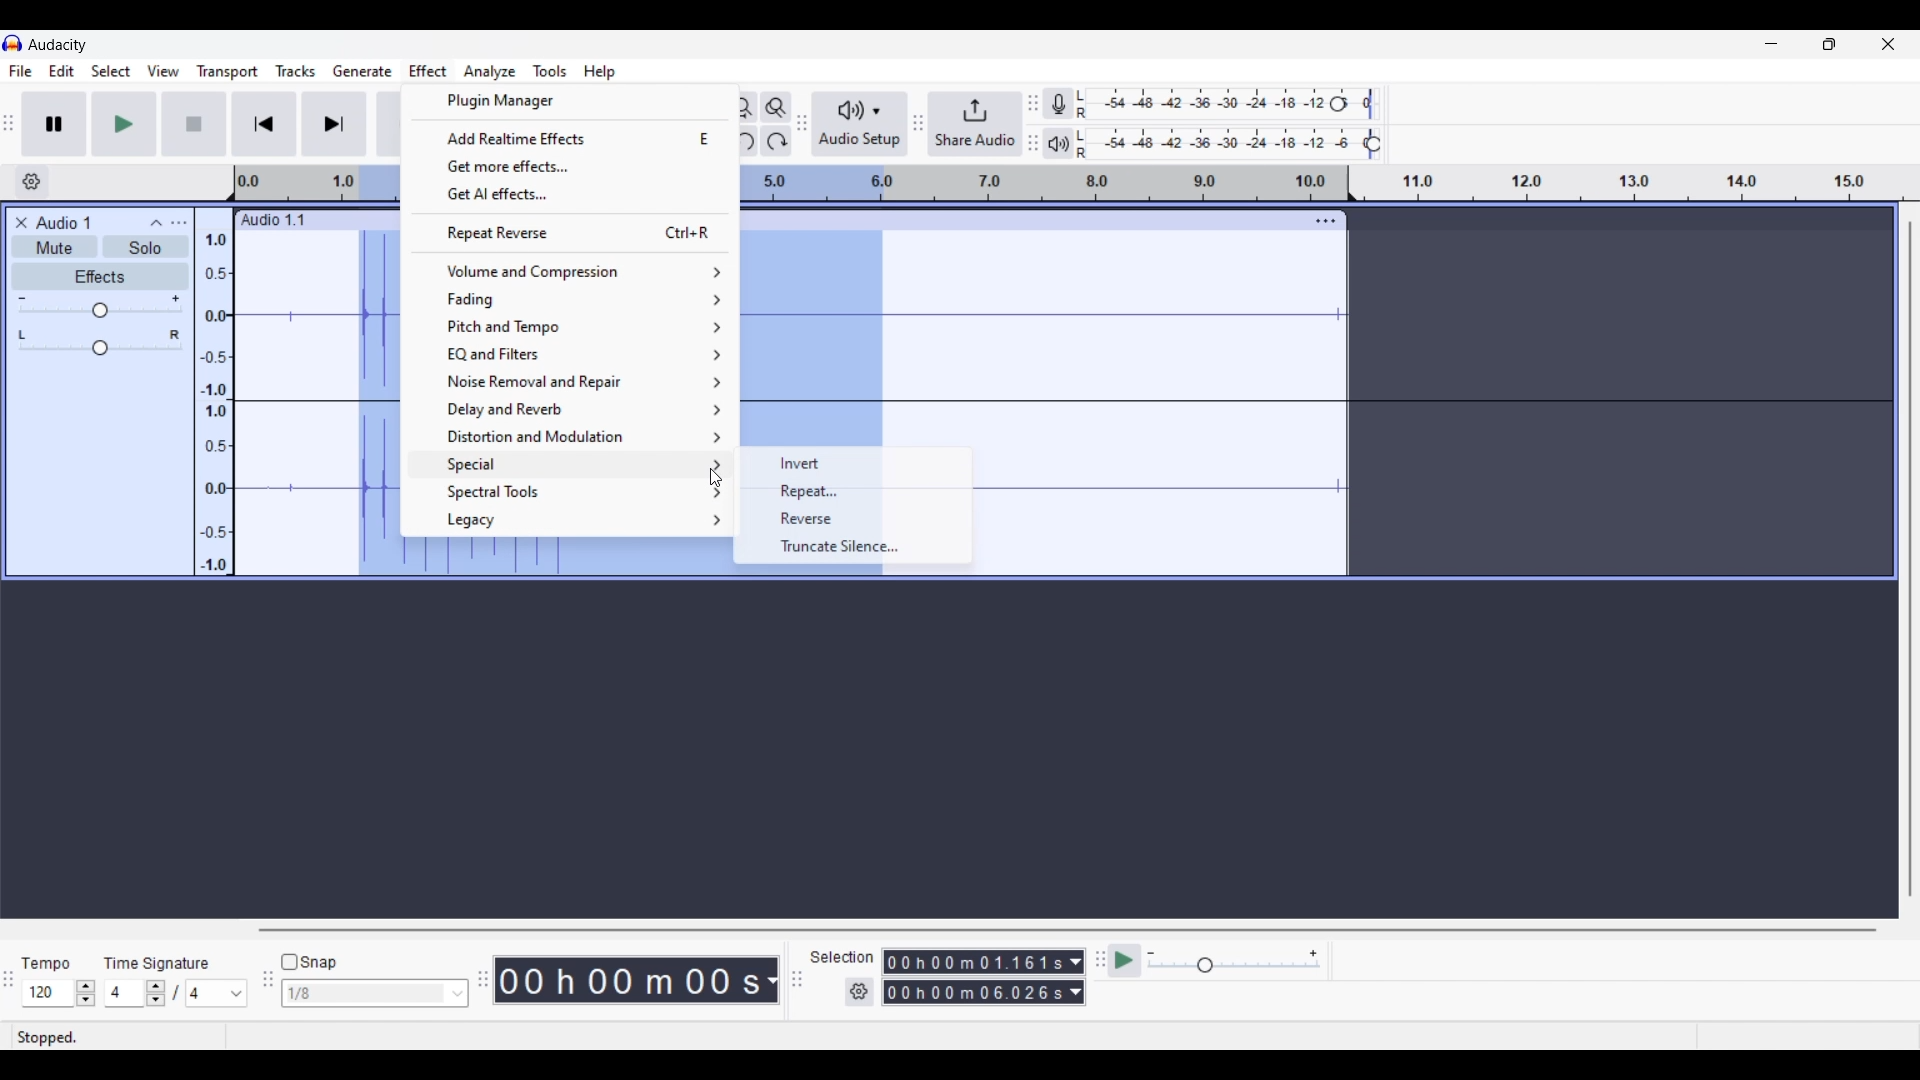 The width and height of the screenshot is (1920, 1080). I want to click on Scale, so click(1038, 183).